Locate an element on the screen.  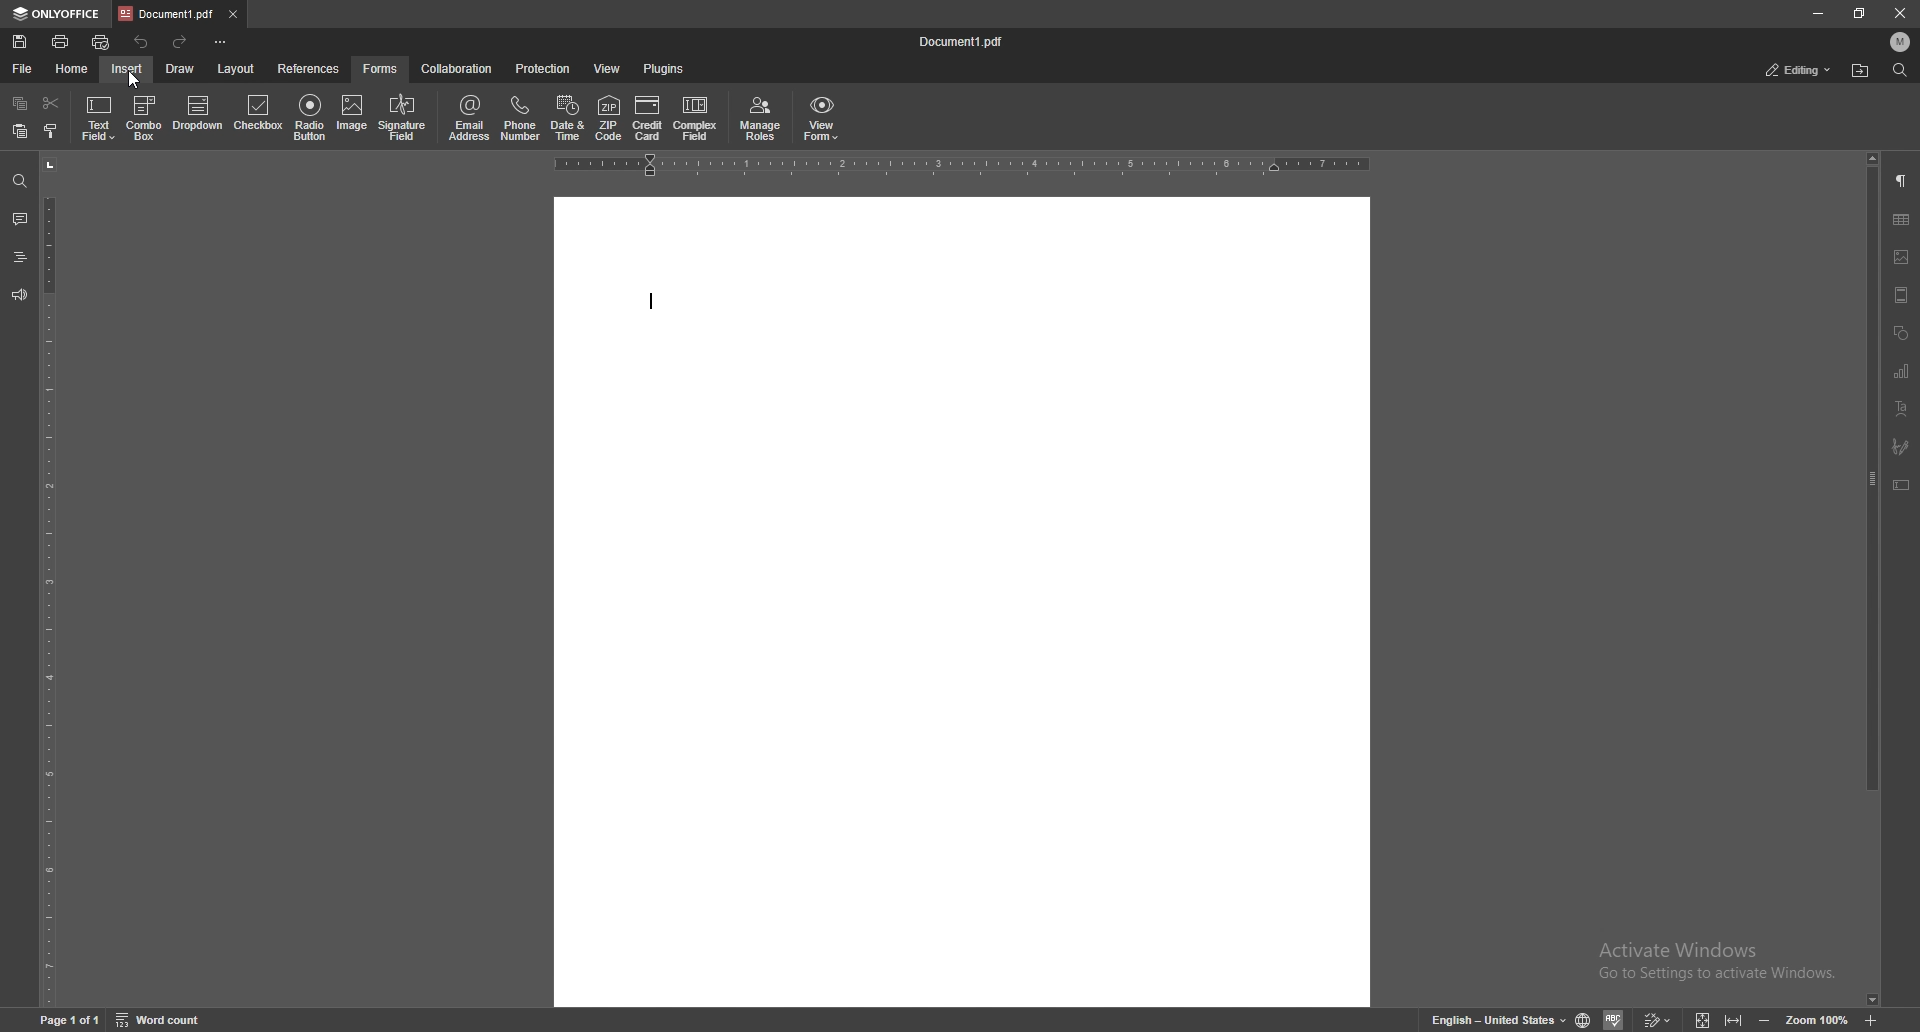
view form is located at coordinates (822, 120).